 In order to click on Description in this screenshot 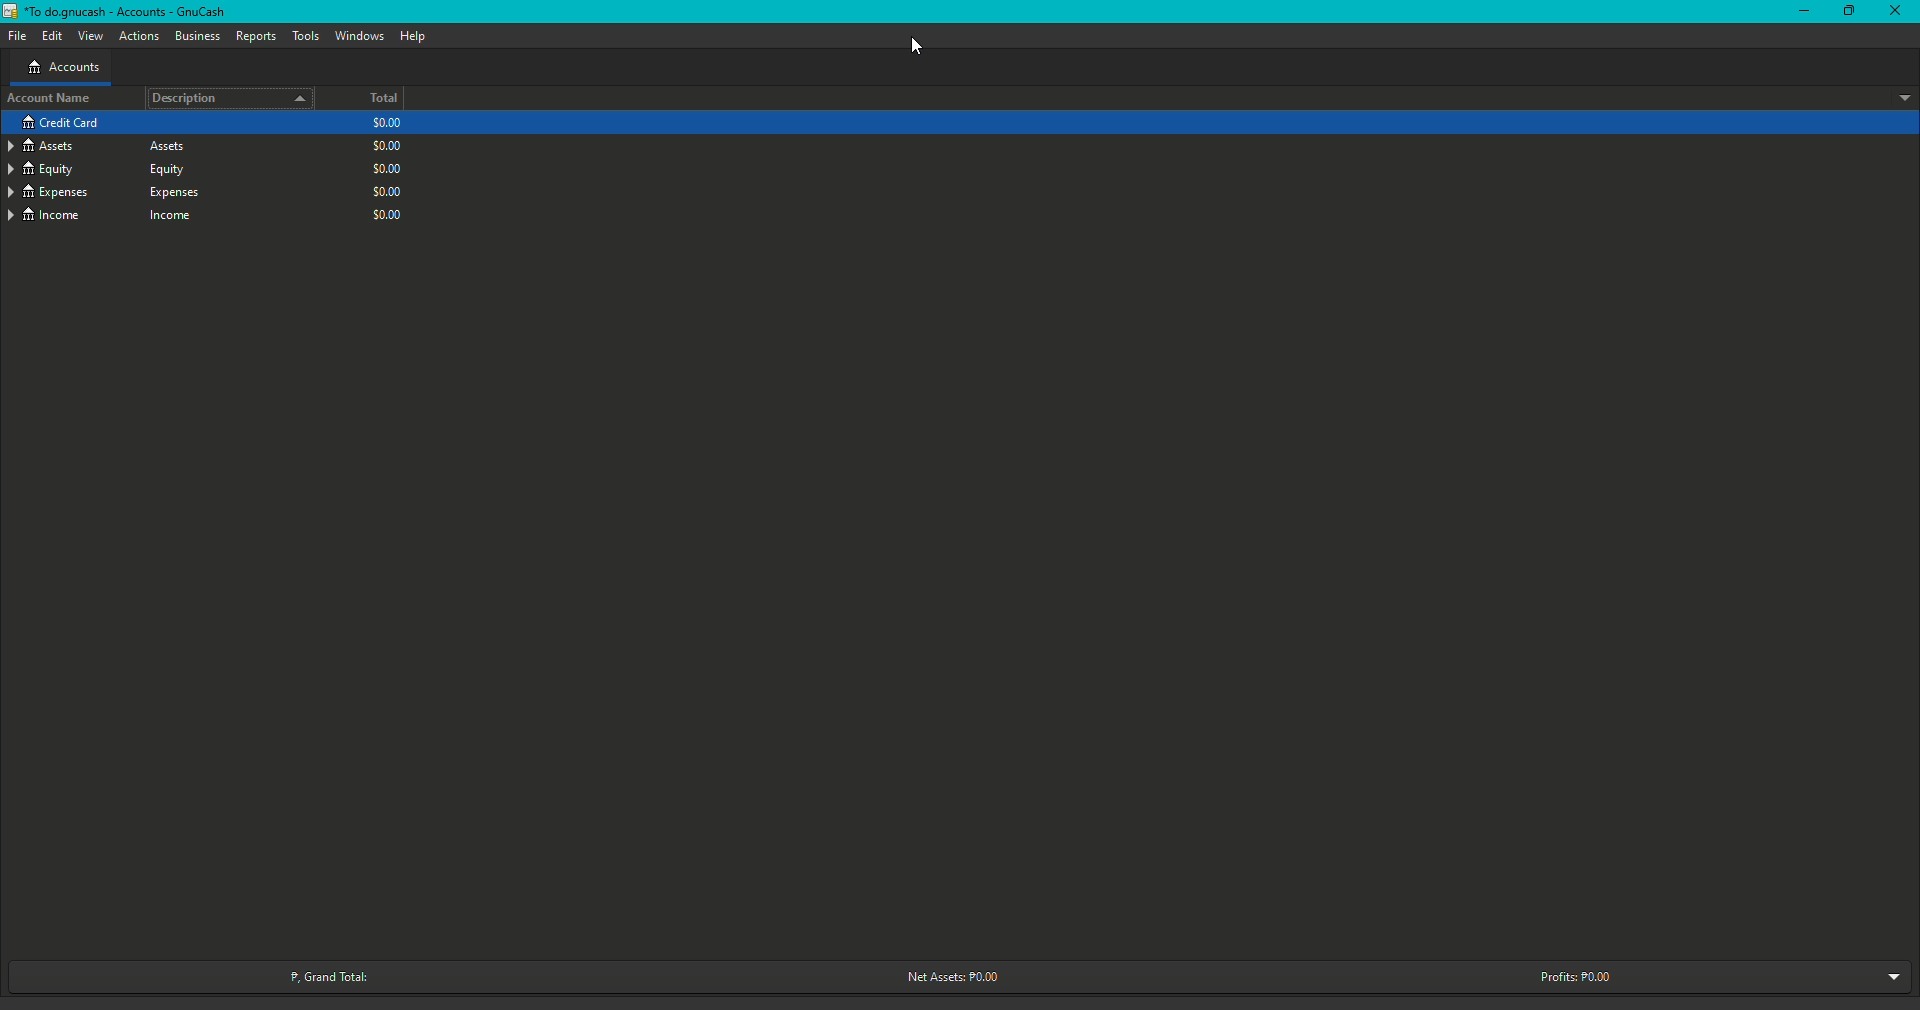, I will do `click(231, 98)`.